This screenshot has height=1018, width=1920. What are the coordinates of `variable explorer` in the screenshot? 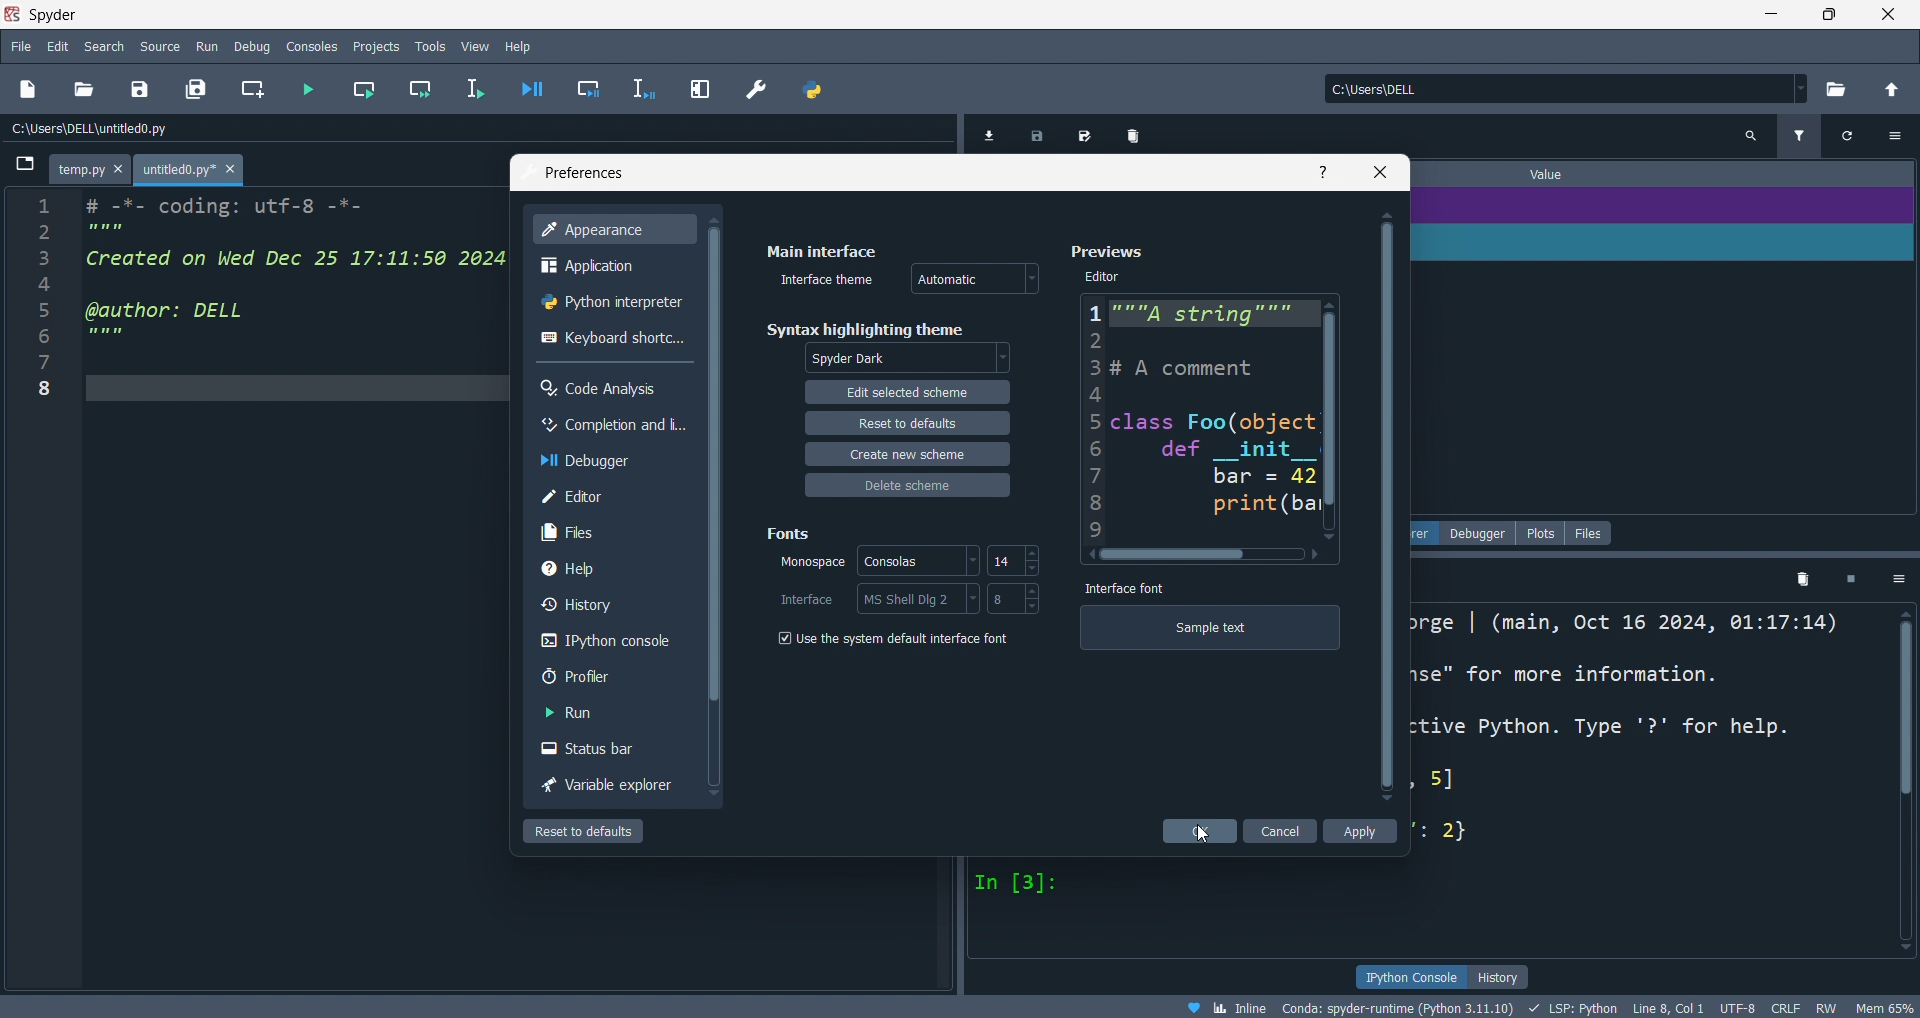 It's located at (1430, 532).